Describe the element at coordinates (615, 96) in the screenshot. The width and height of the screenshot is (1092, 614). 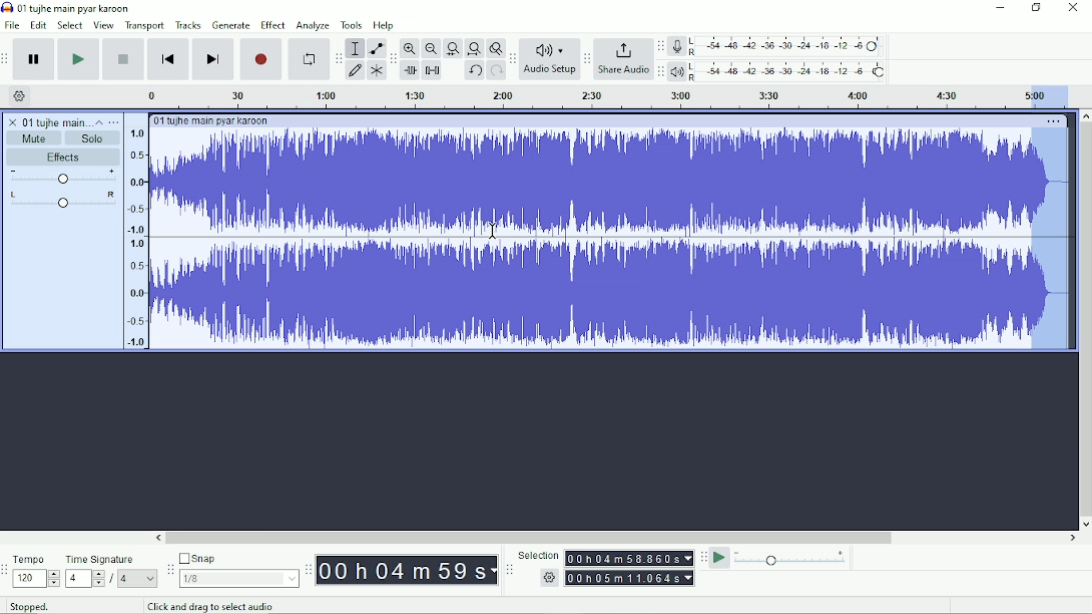
I see `Timeline` at that location.